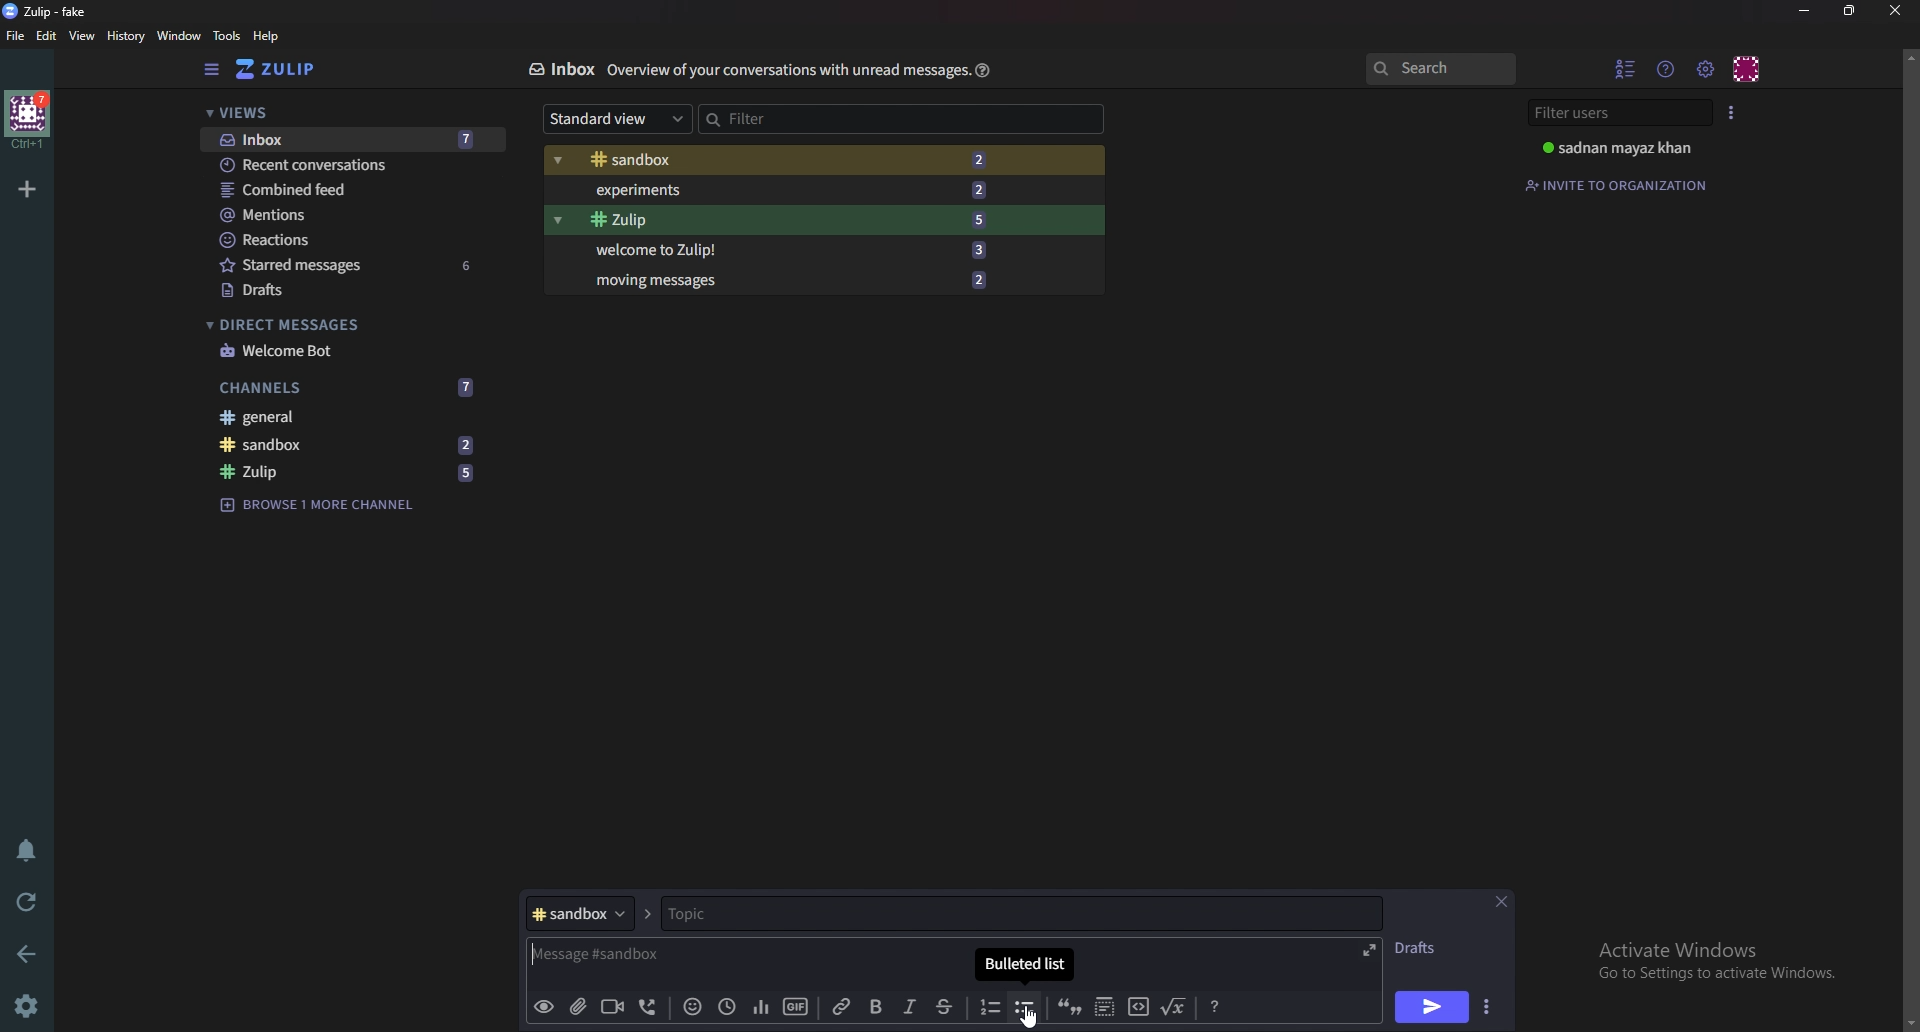 This screenshot has height=1032, width=1920. I want to click on Info, so click(788, 69).